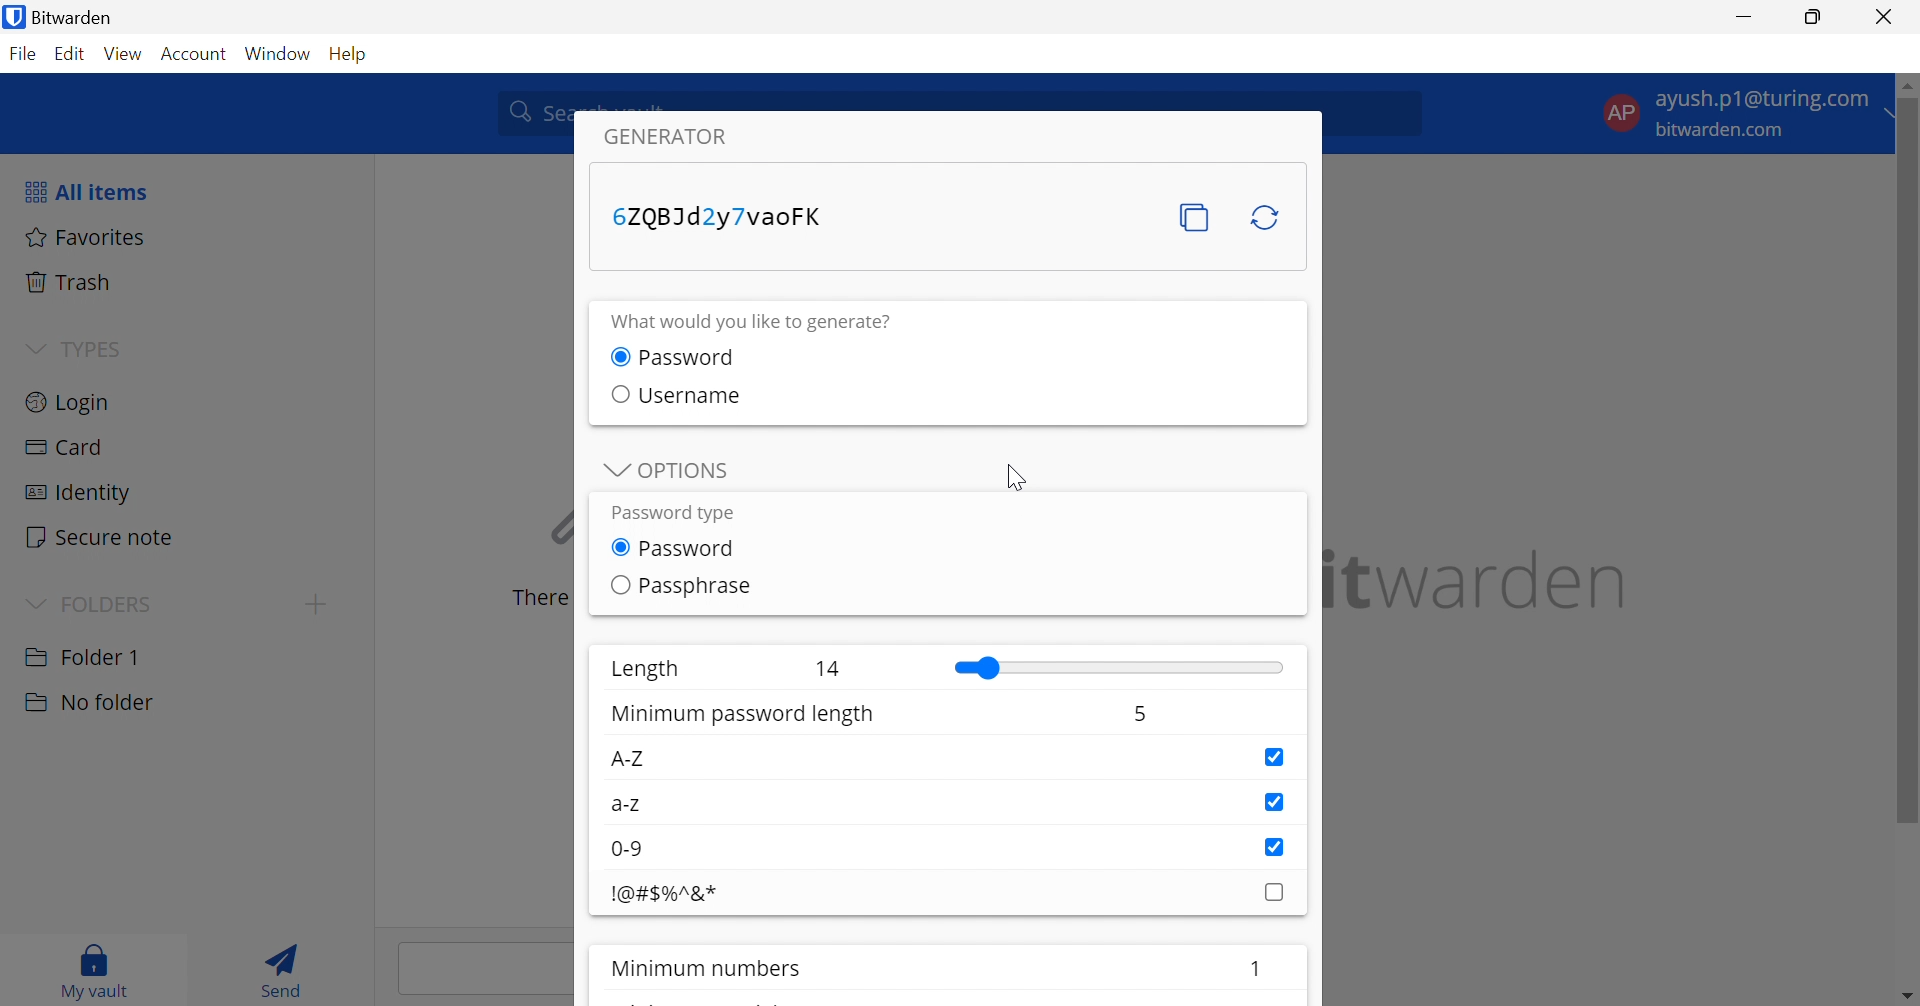 Image resolution: width=1920 pixels, height=1006 pixels. What do you see at coordinates (111, 601) in the screenshot?
I see `FOLDERS` at bounding box center [111, 601].